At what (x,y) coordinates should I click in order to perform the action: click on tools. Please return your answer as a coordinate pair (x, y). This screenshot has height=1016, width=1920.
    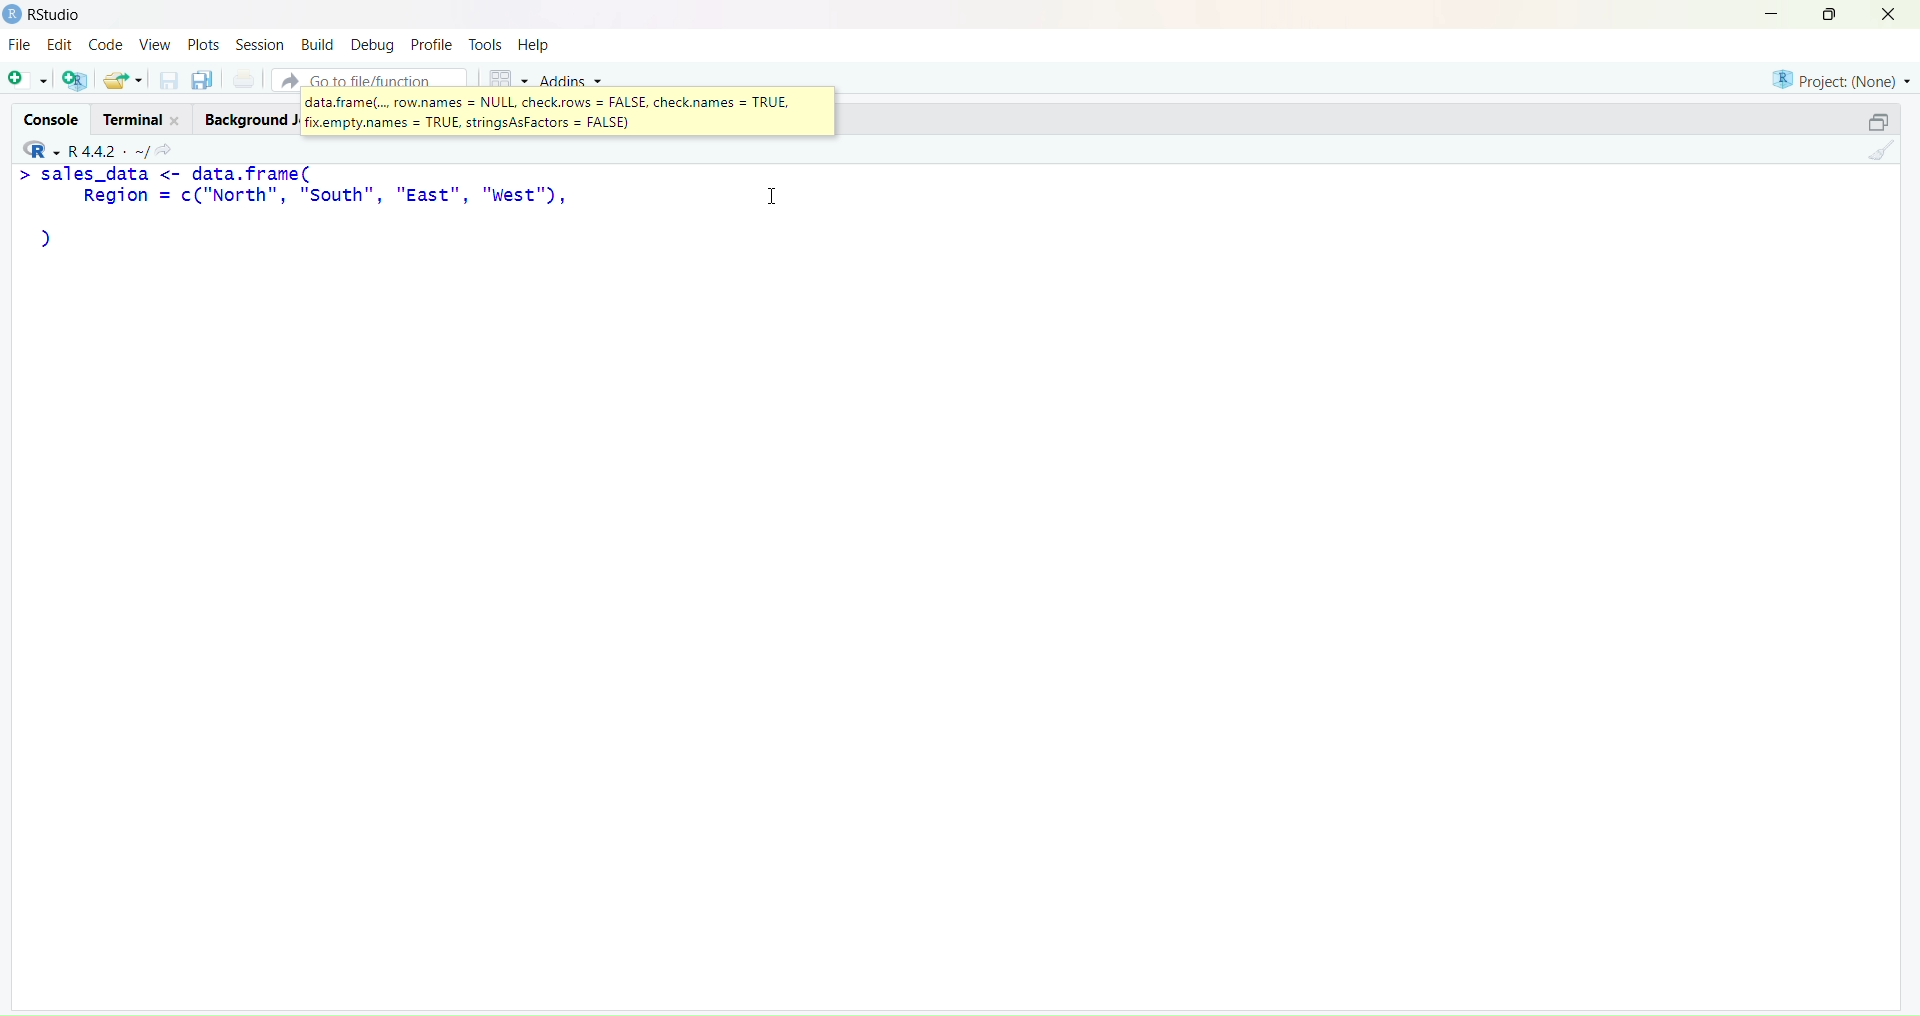
    Looking at the image, I should click on (485, 44).